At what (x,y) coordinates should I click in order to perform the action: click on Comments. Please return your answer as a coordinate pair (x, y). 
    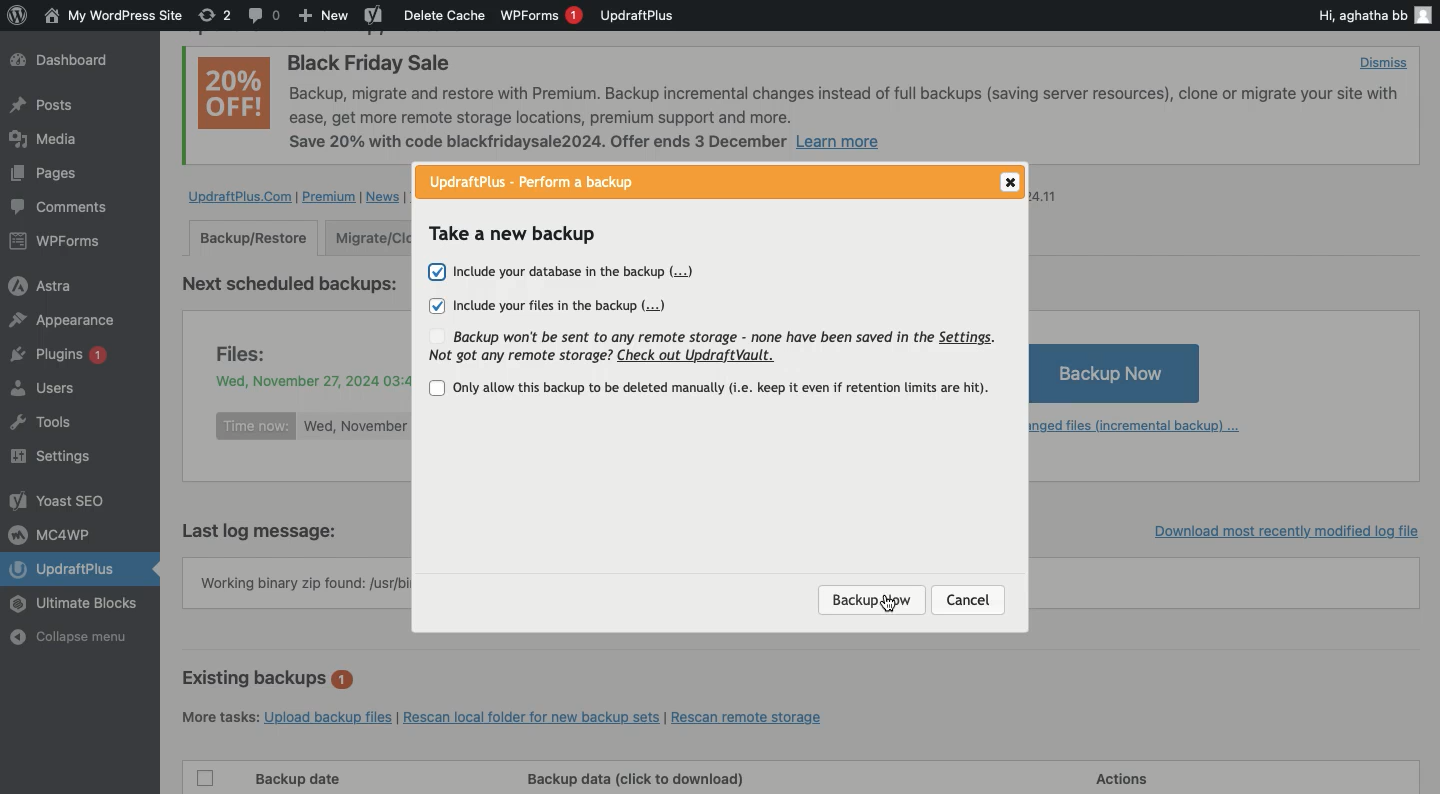
    Looking at the image, I should click on (62, 208).